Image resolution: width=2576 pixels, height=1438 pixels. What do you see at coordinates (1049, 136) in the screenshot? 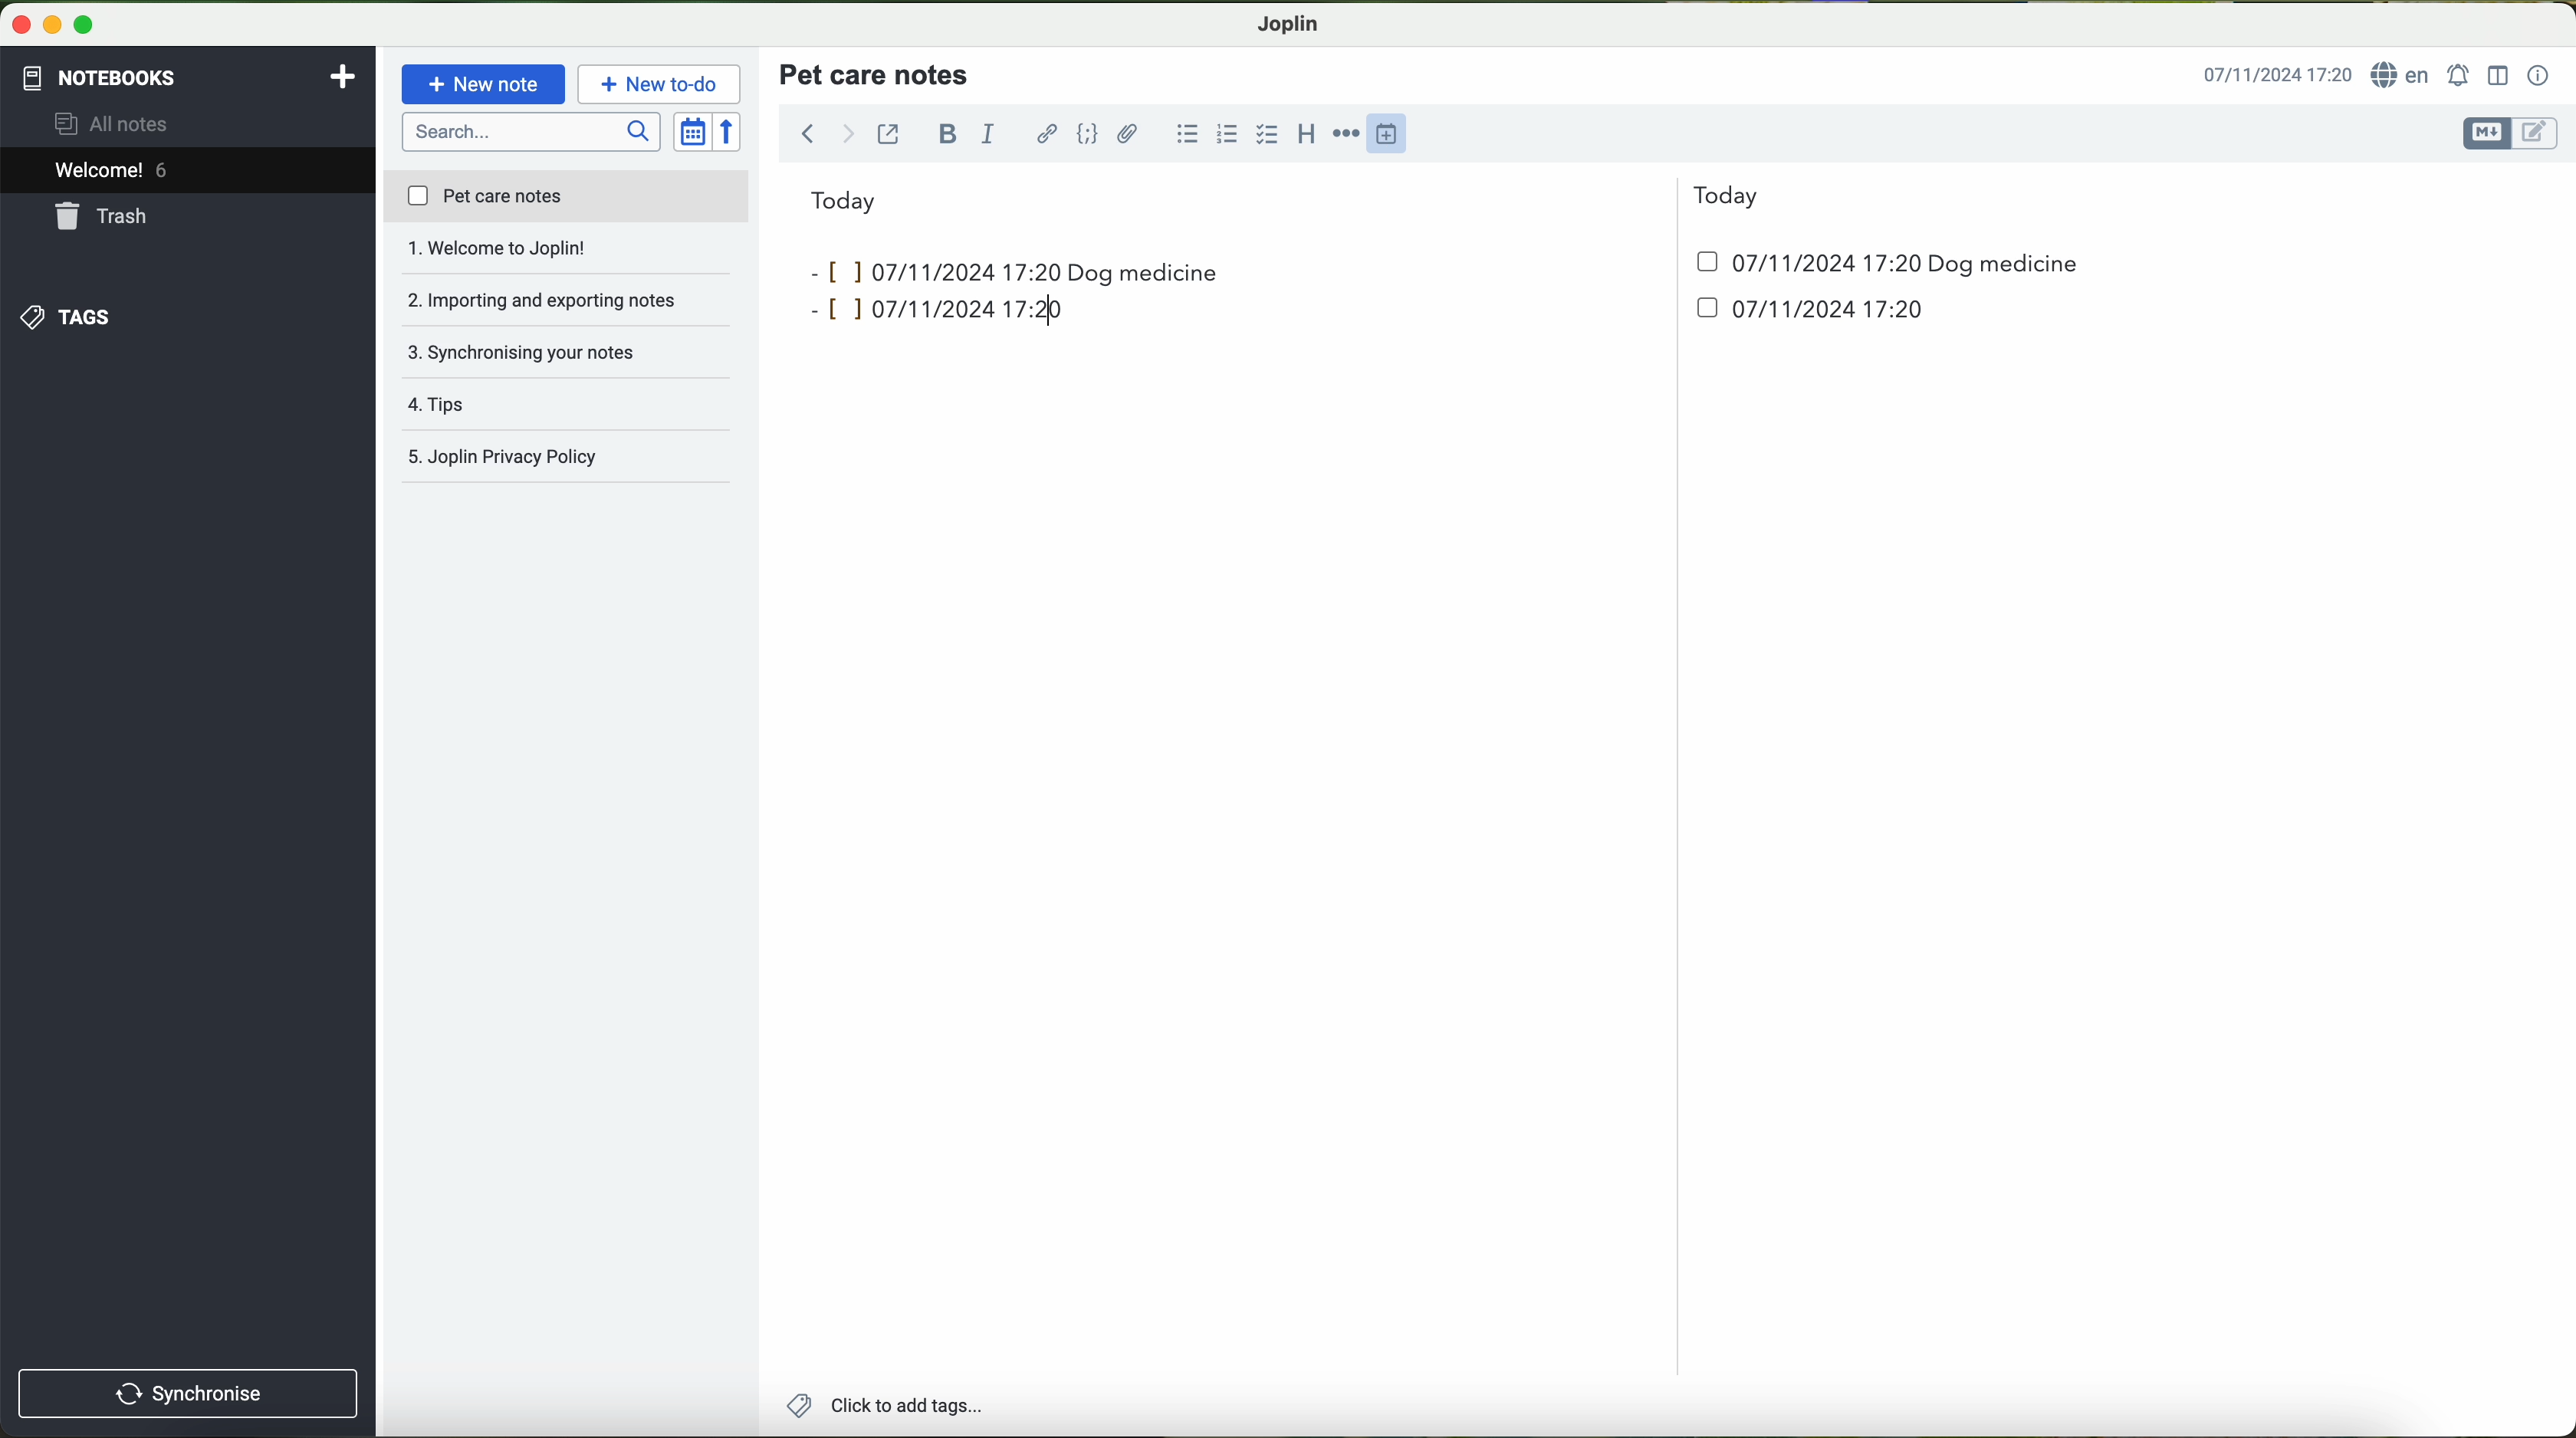
I see `hyperlink` at bounding box center [1049, 136].